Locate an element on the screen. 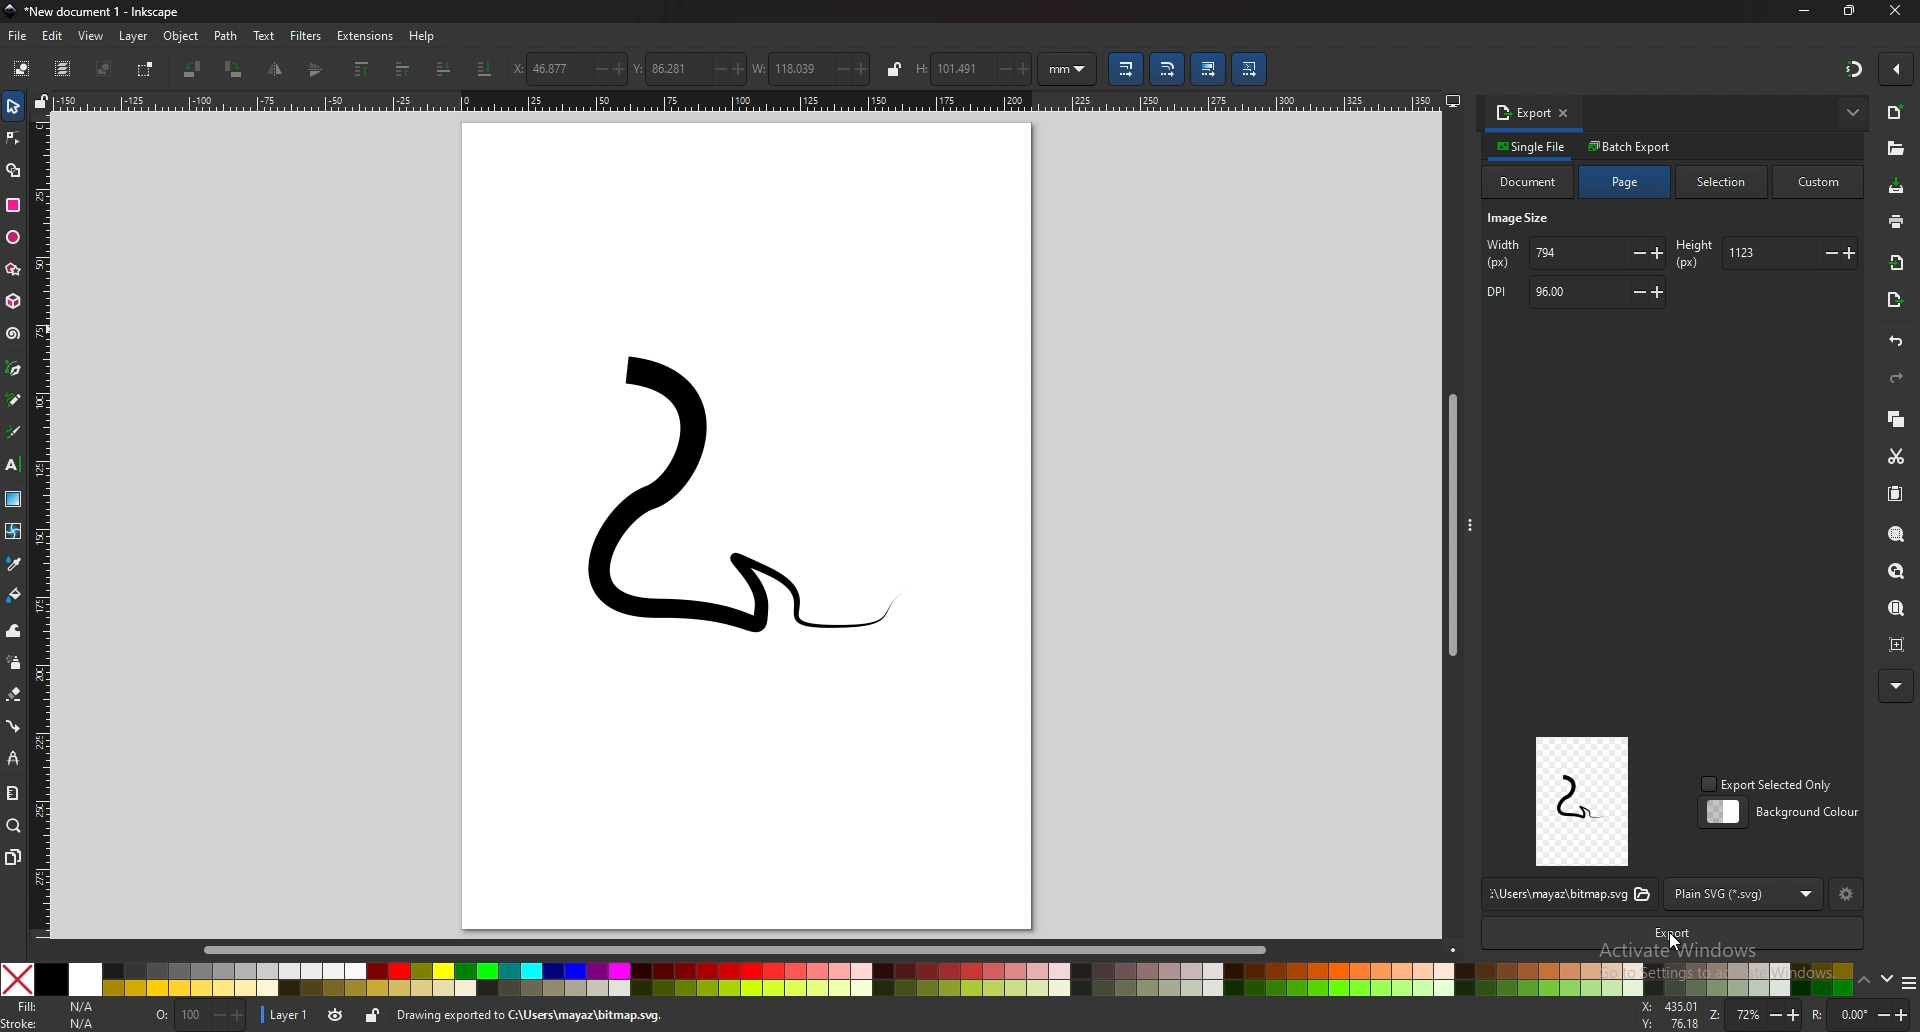  help is located at coordinates (423, 37).